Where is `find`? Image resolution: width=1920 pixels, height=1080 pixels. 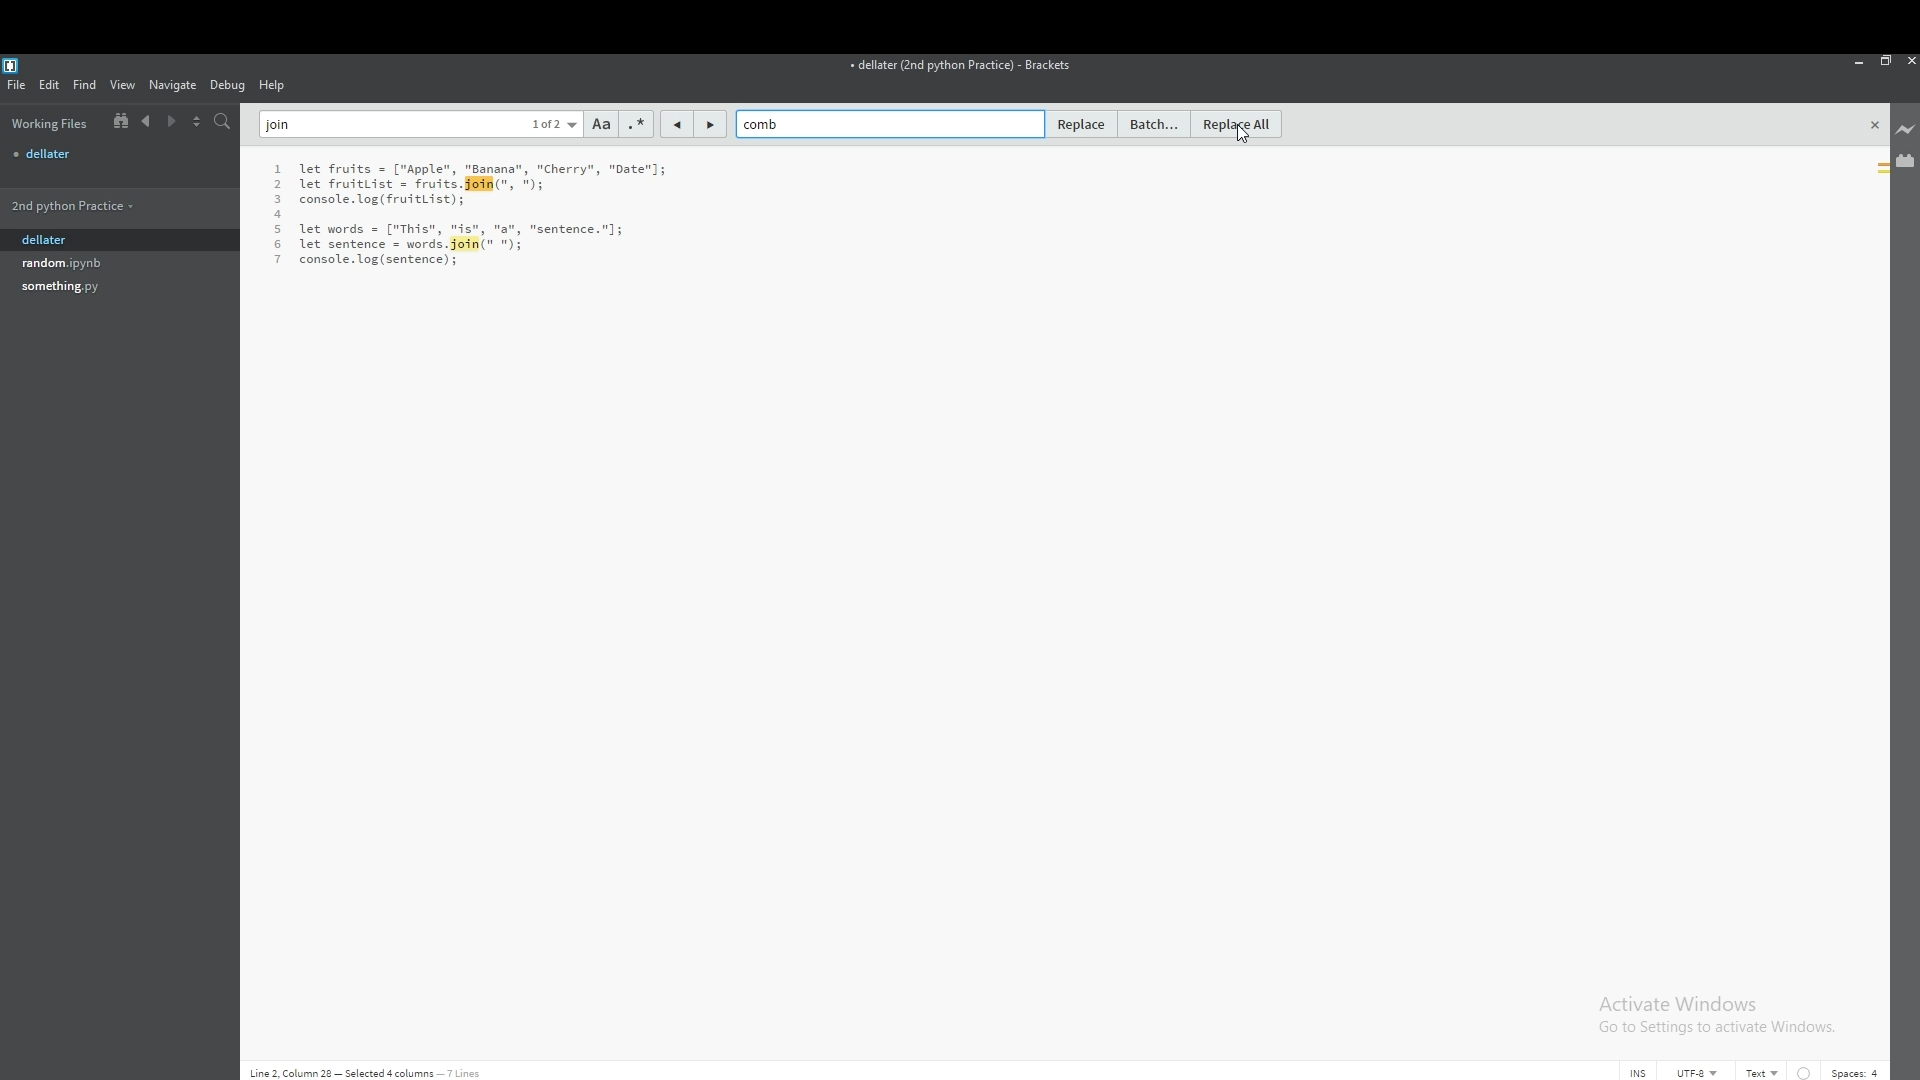 find is located at coordinates (86, 85).